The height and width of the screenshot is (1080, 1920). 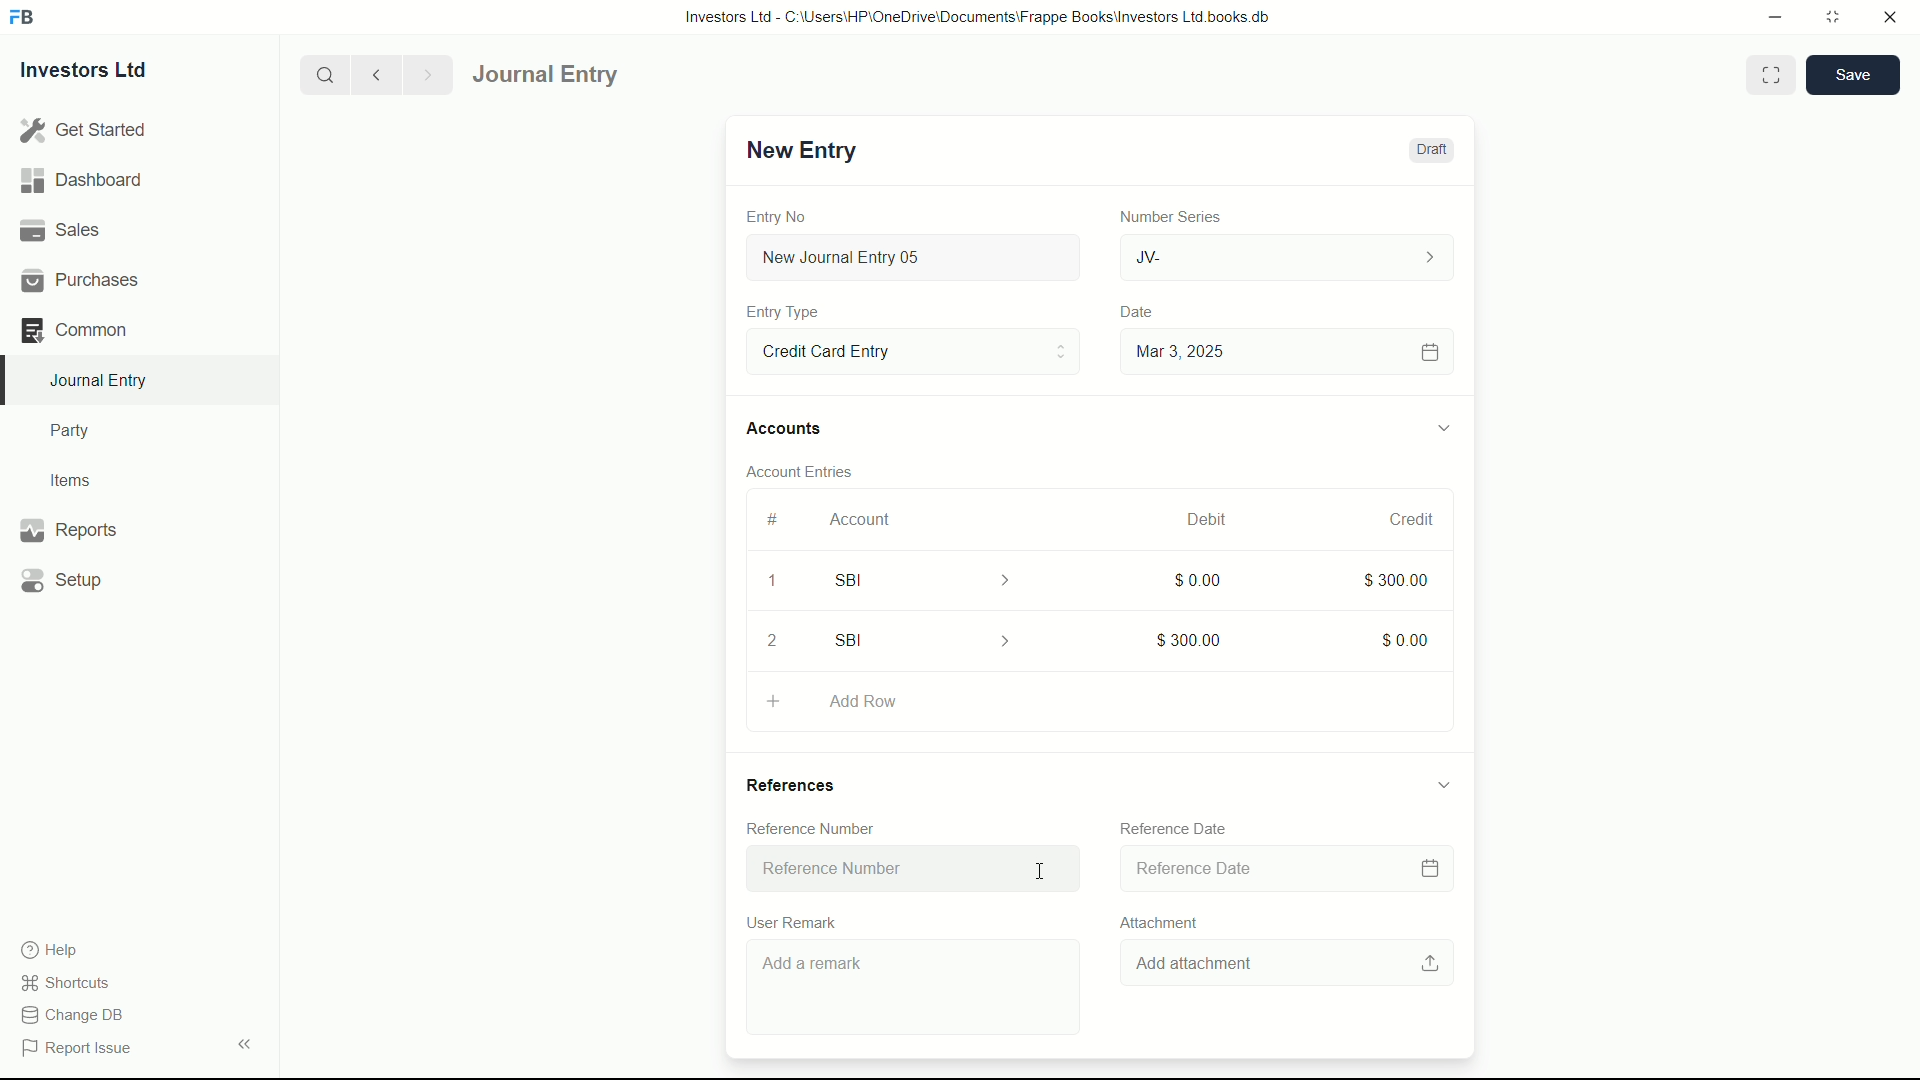 I want to click on Entry Type, so click(x=783, y=312).